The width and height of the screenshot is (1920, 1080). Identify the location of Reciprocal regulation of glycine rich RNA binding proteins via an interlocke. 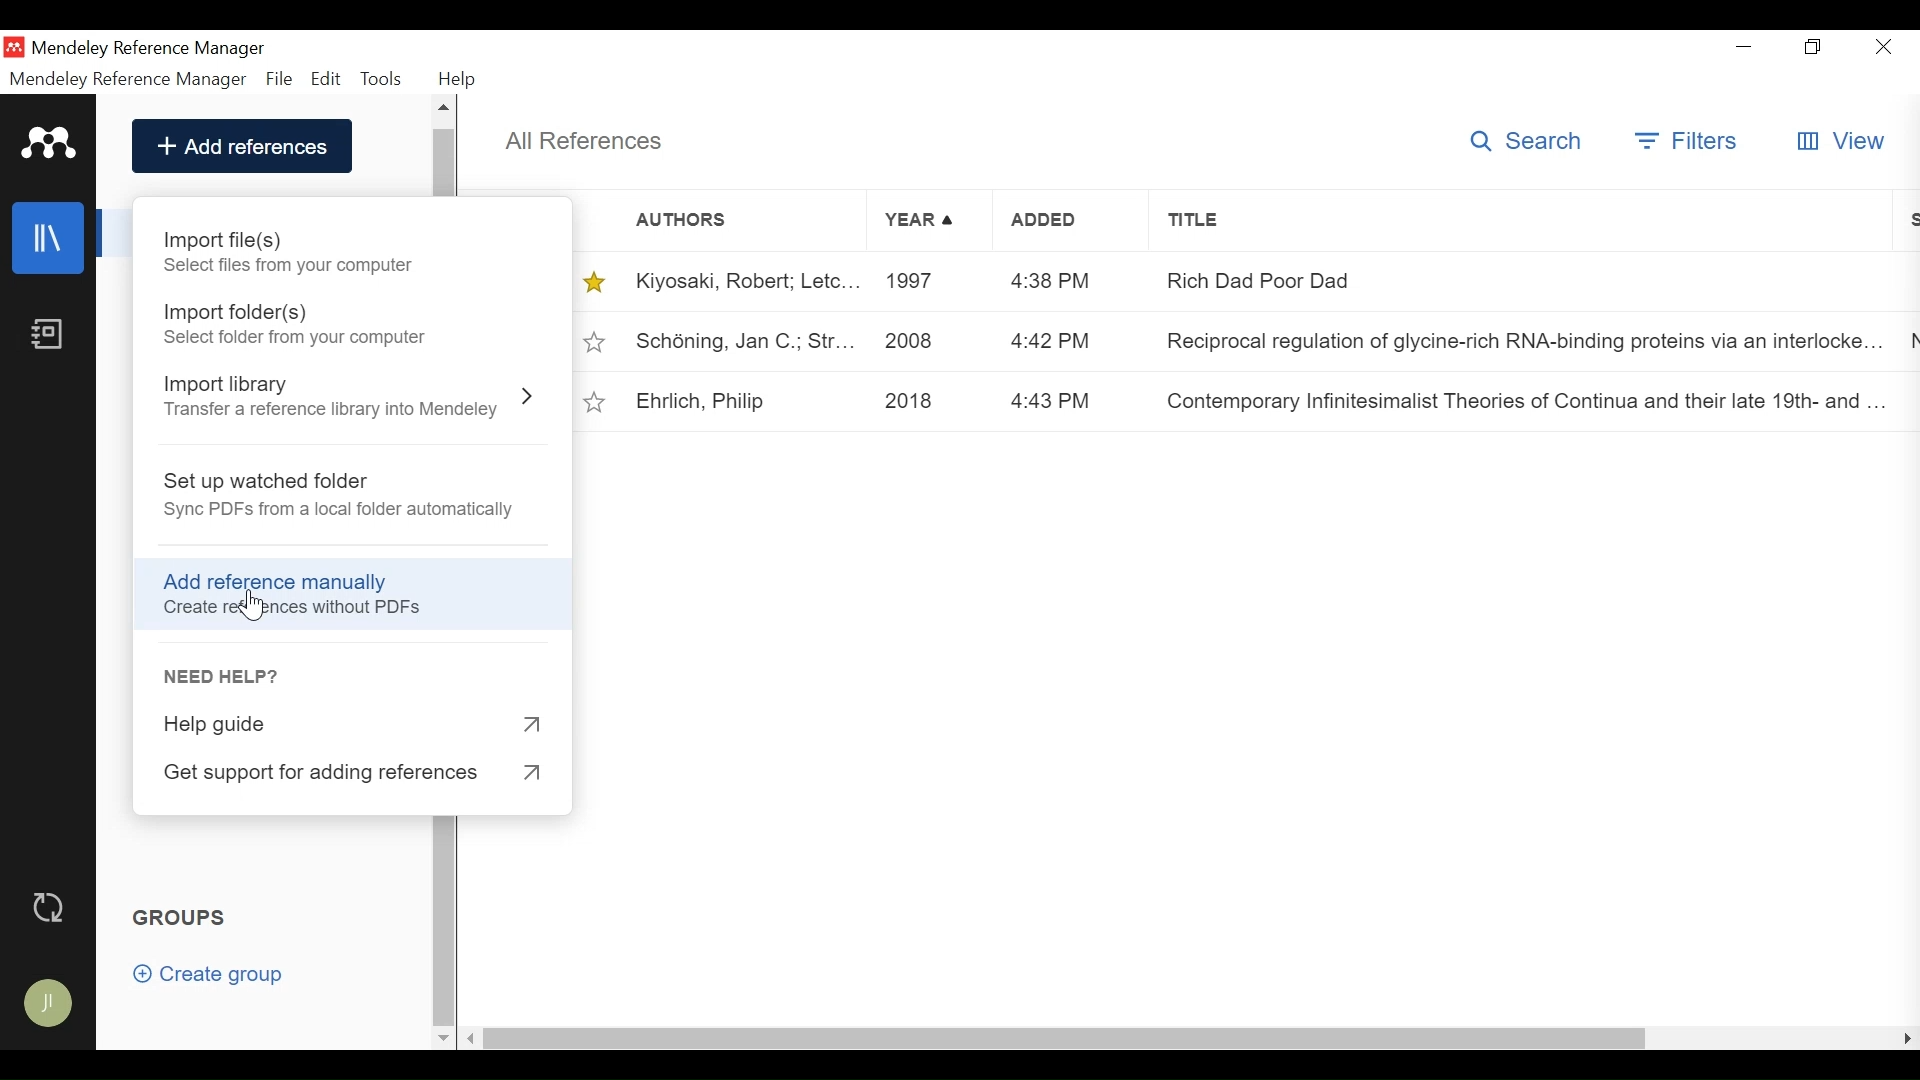
(1517, 345).